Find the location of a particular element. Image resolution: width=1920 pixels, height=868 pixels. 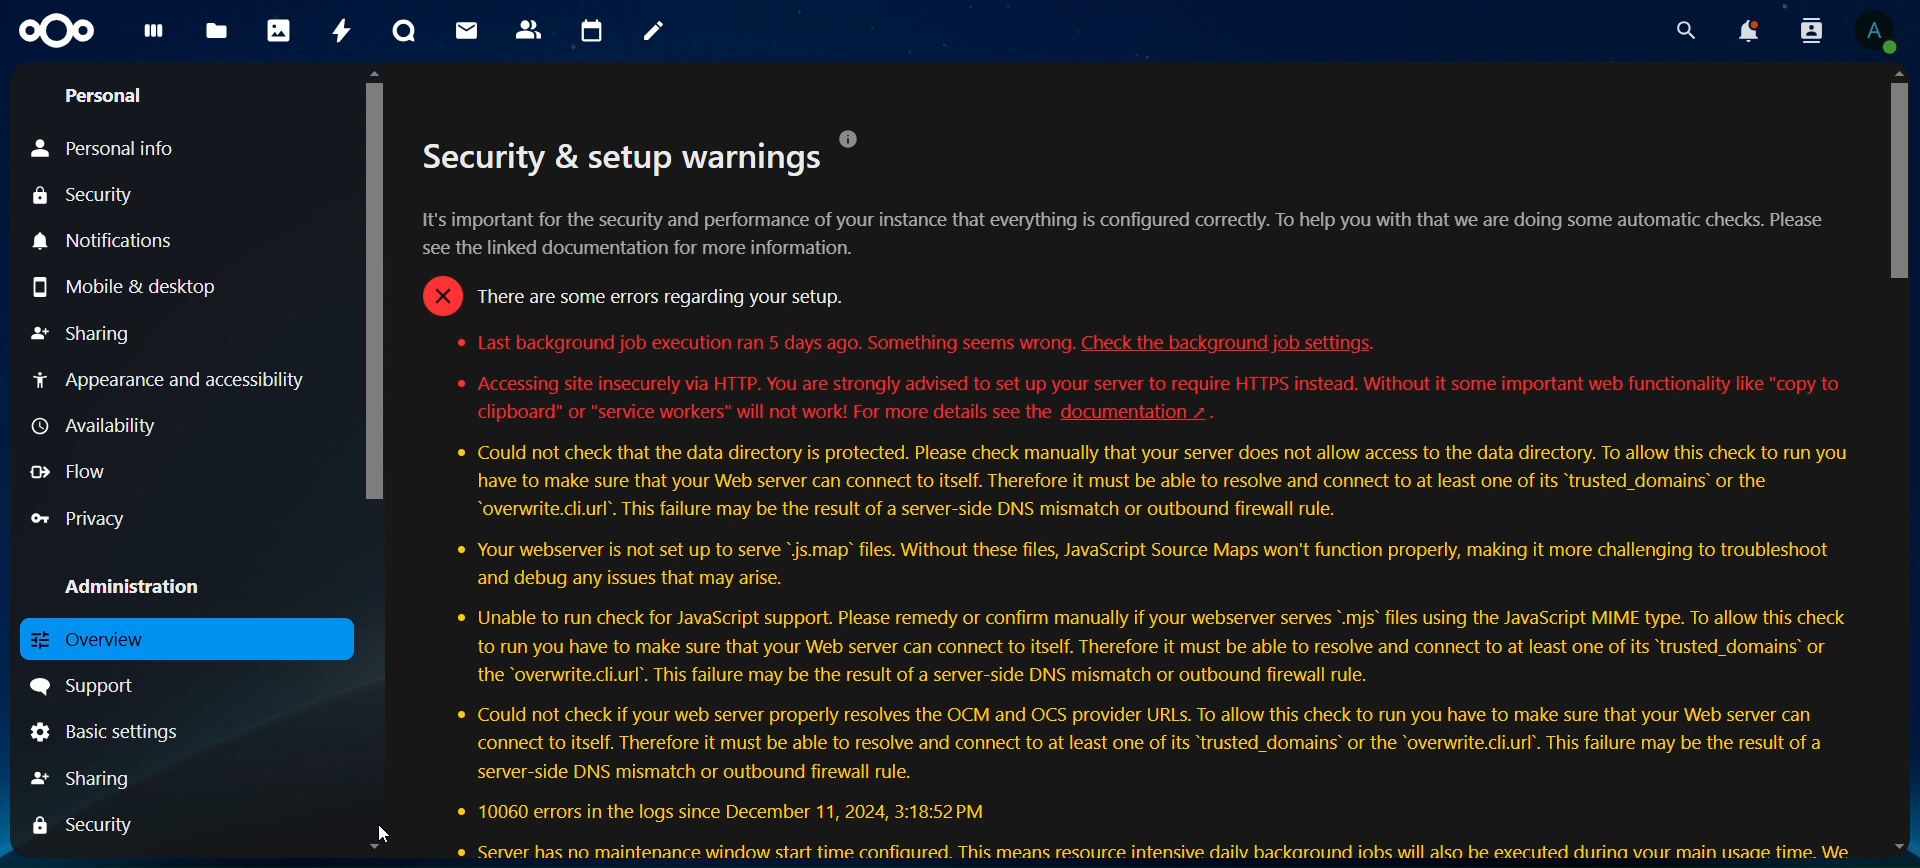

availability is located at coordinates (103, 425).